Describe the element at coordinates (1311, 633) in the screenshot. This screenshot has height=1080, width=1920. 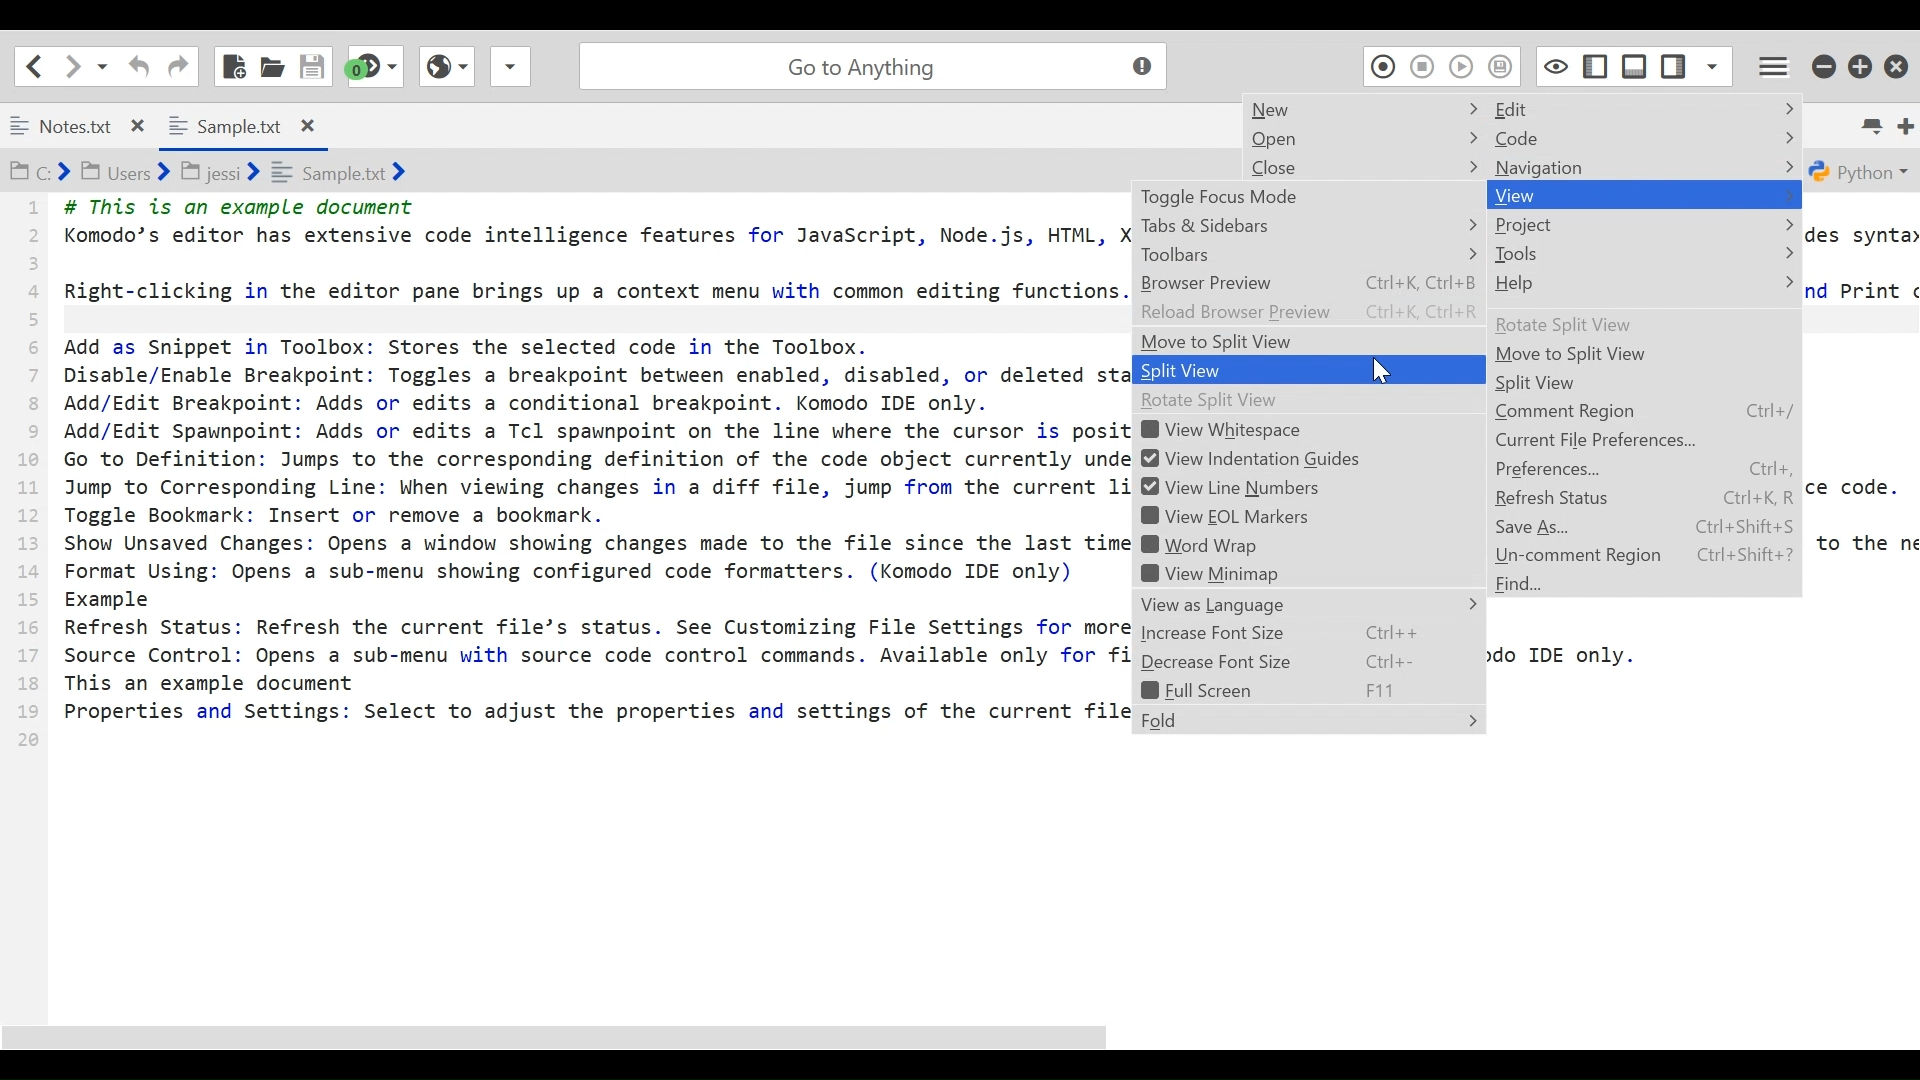
I see `Increase Font Size Ctrl++` at that location.